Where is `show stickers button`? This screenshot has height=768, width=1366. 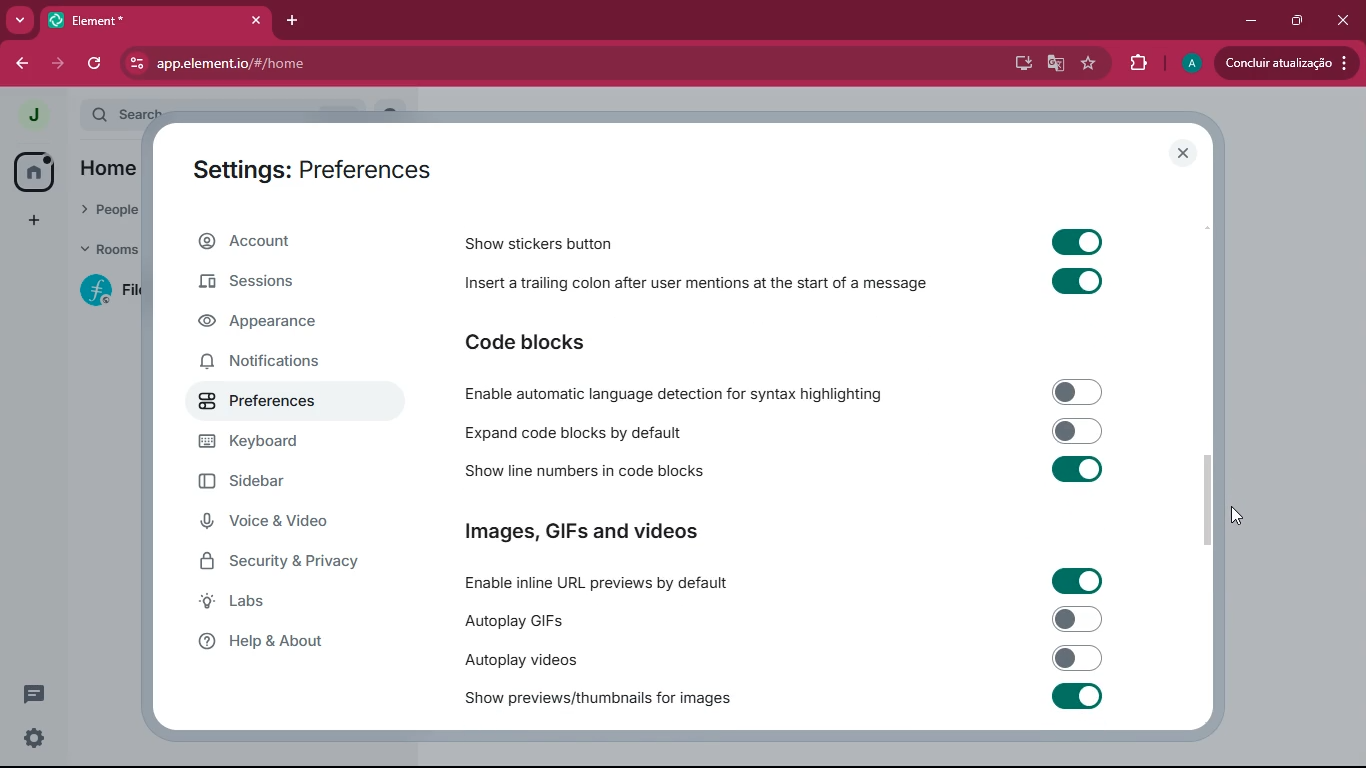 show stickers button is located at coordinates (541, 243).